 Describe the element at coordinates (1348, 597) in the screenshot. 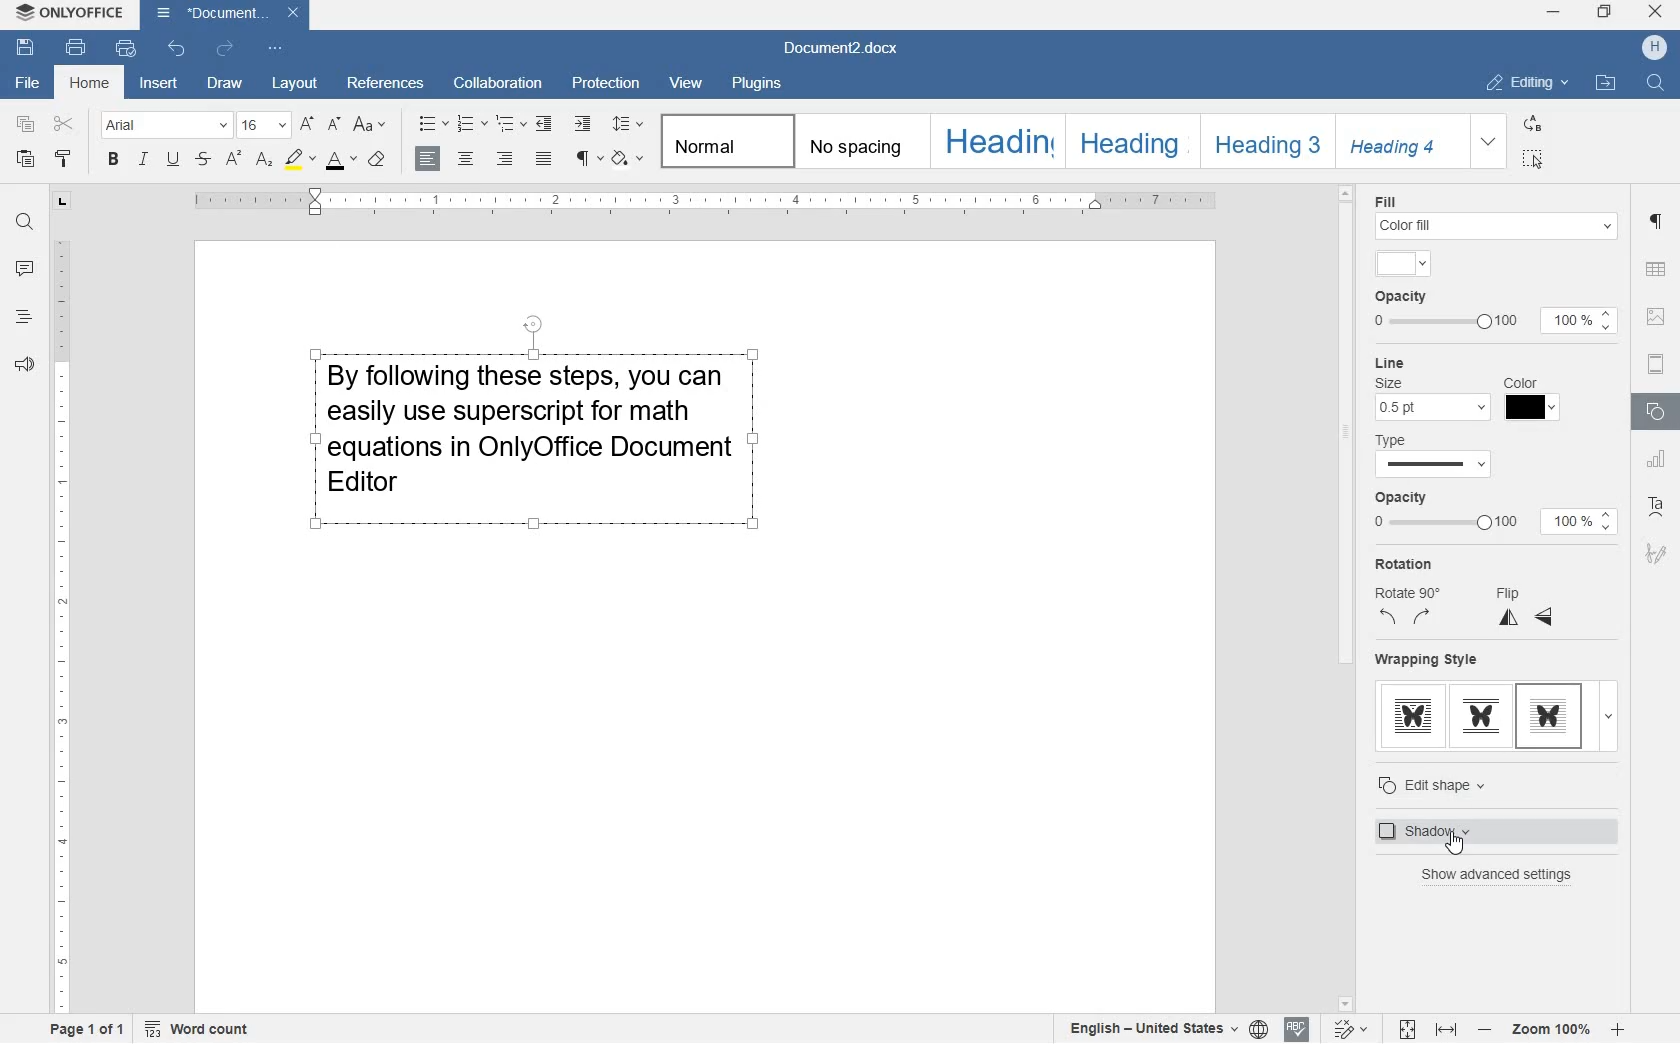

I see `scrollbar` at that location.